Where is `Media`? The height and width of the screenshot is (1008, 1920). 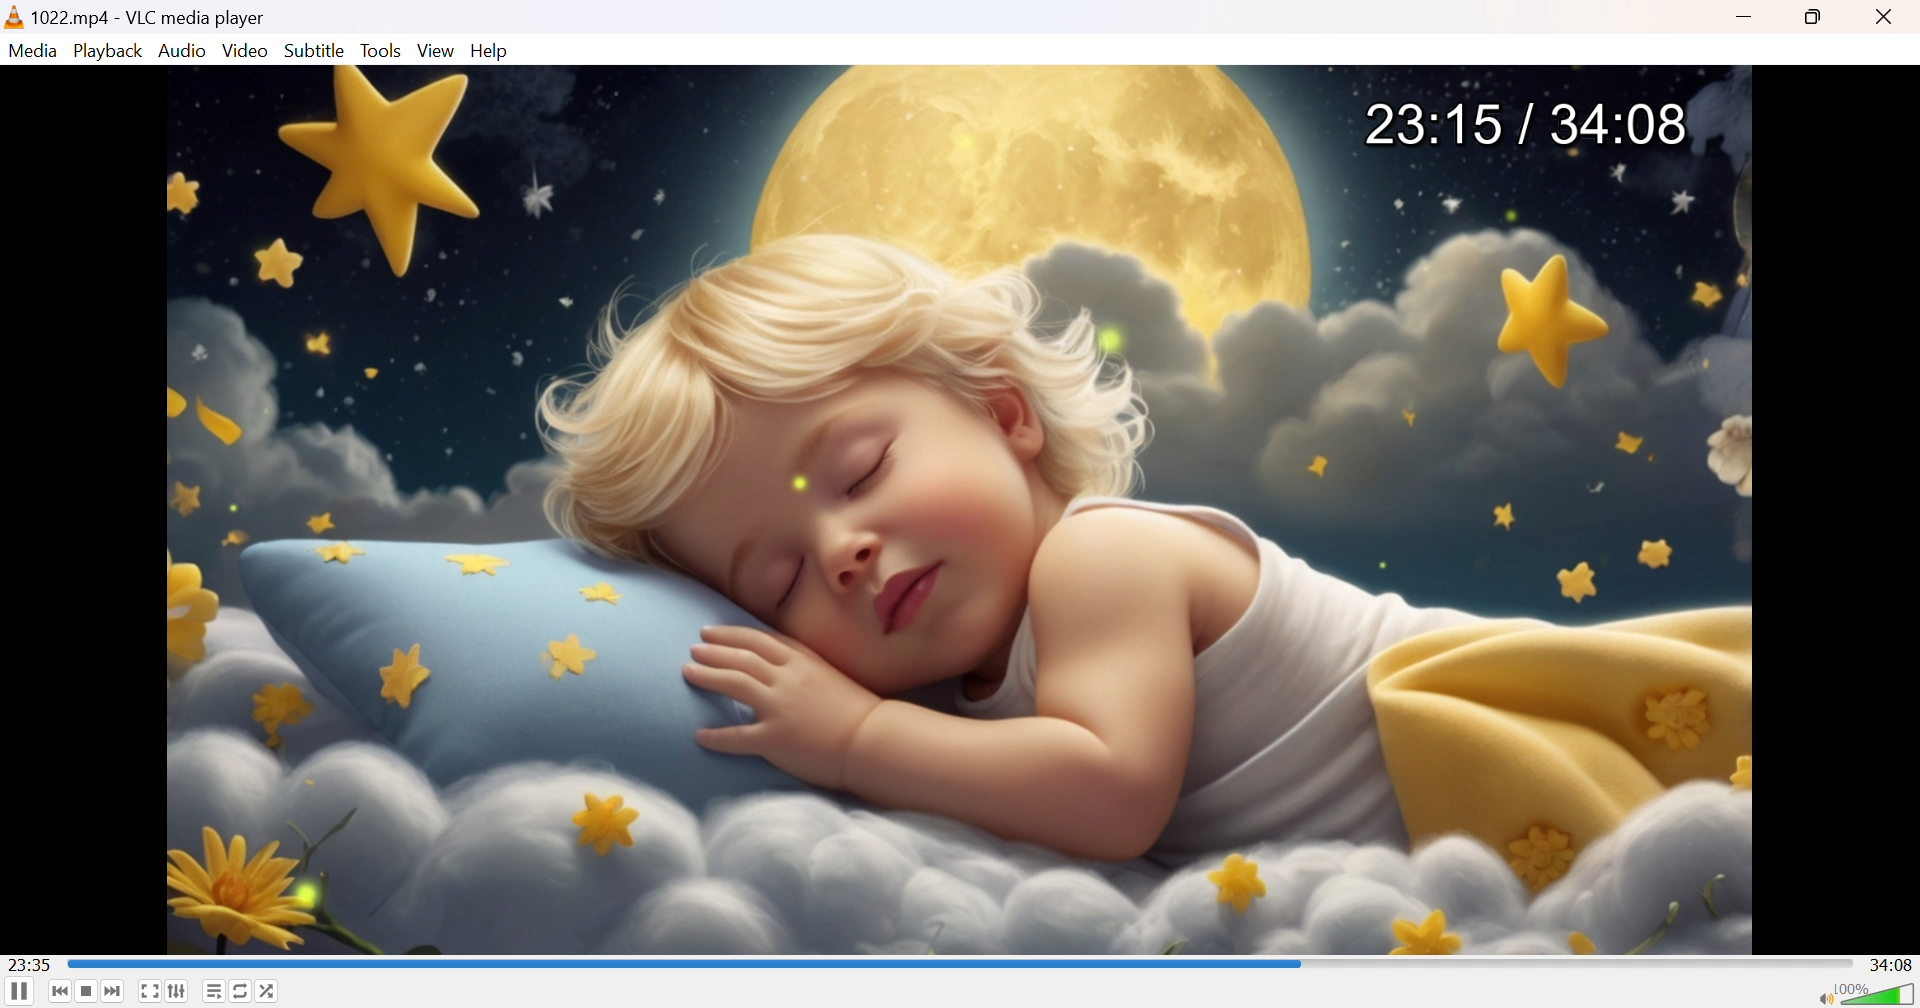 Media is located at coordinates (32, 50).